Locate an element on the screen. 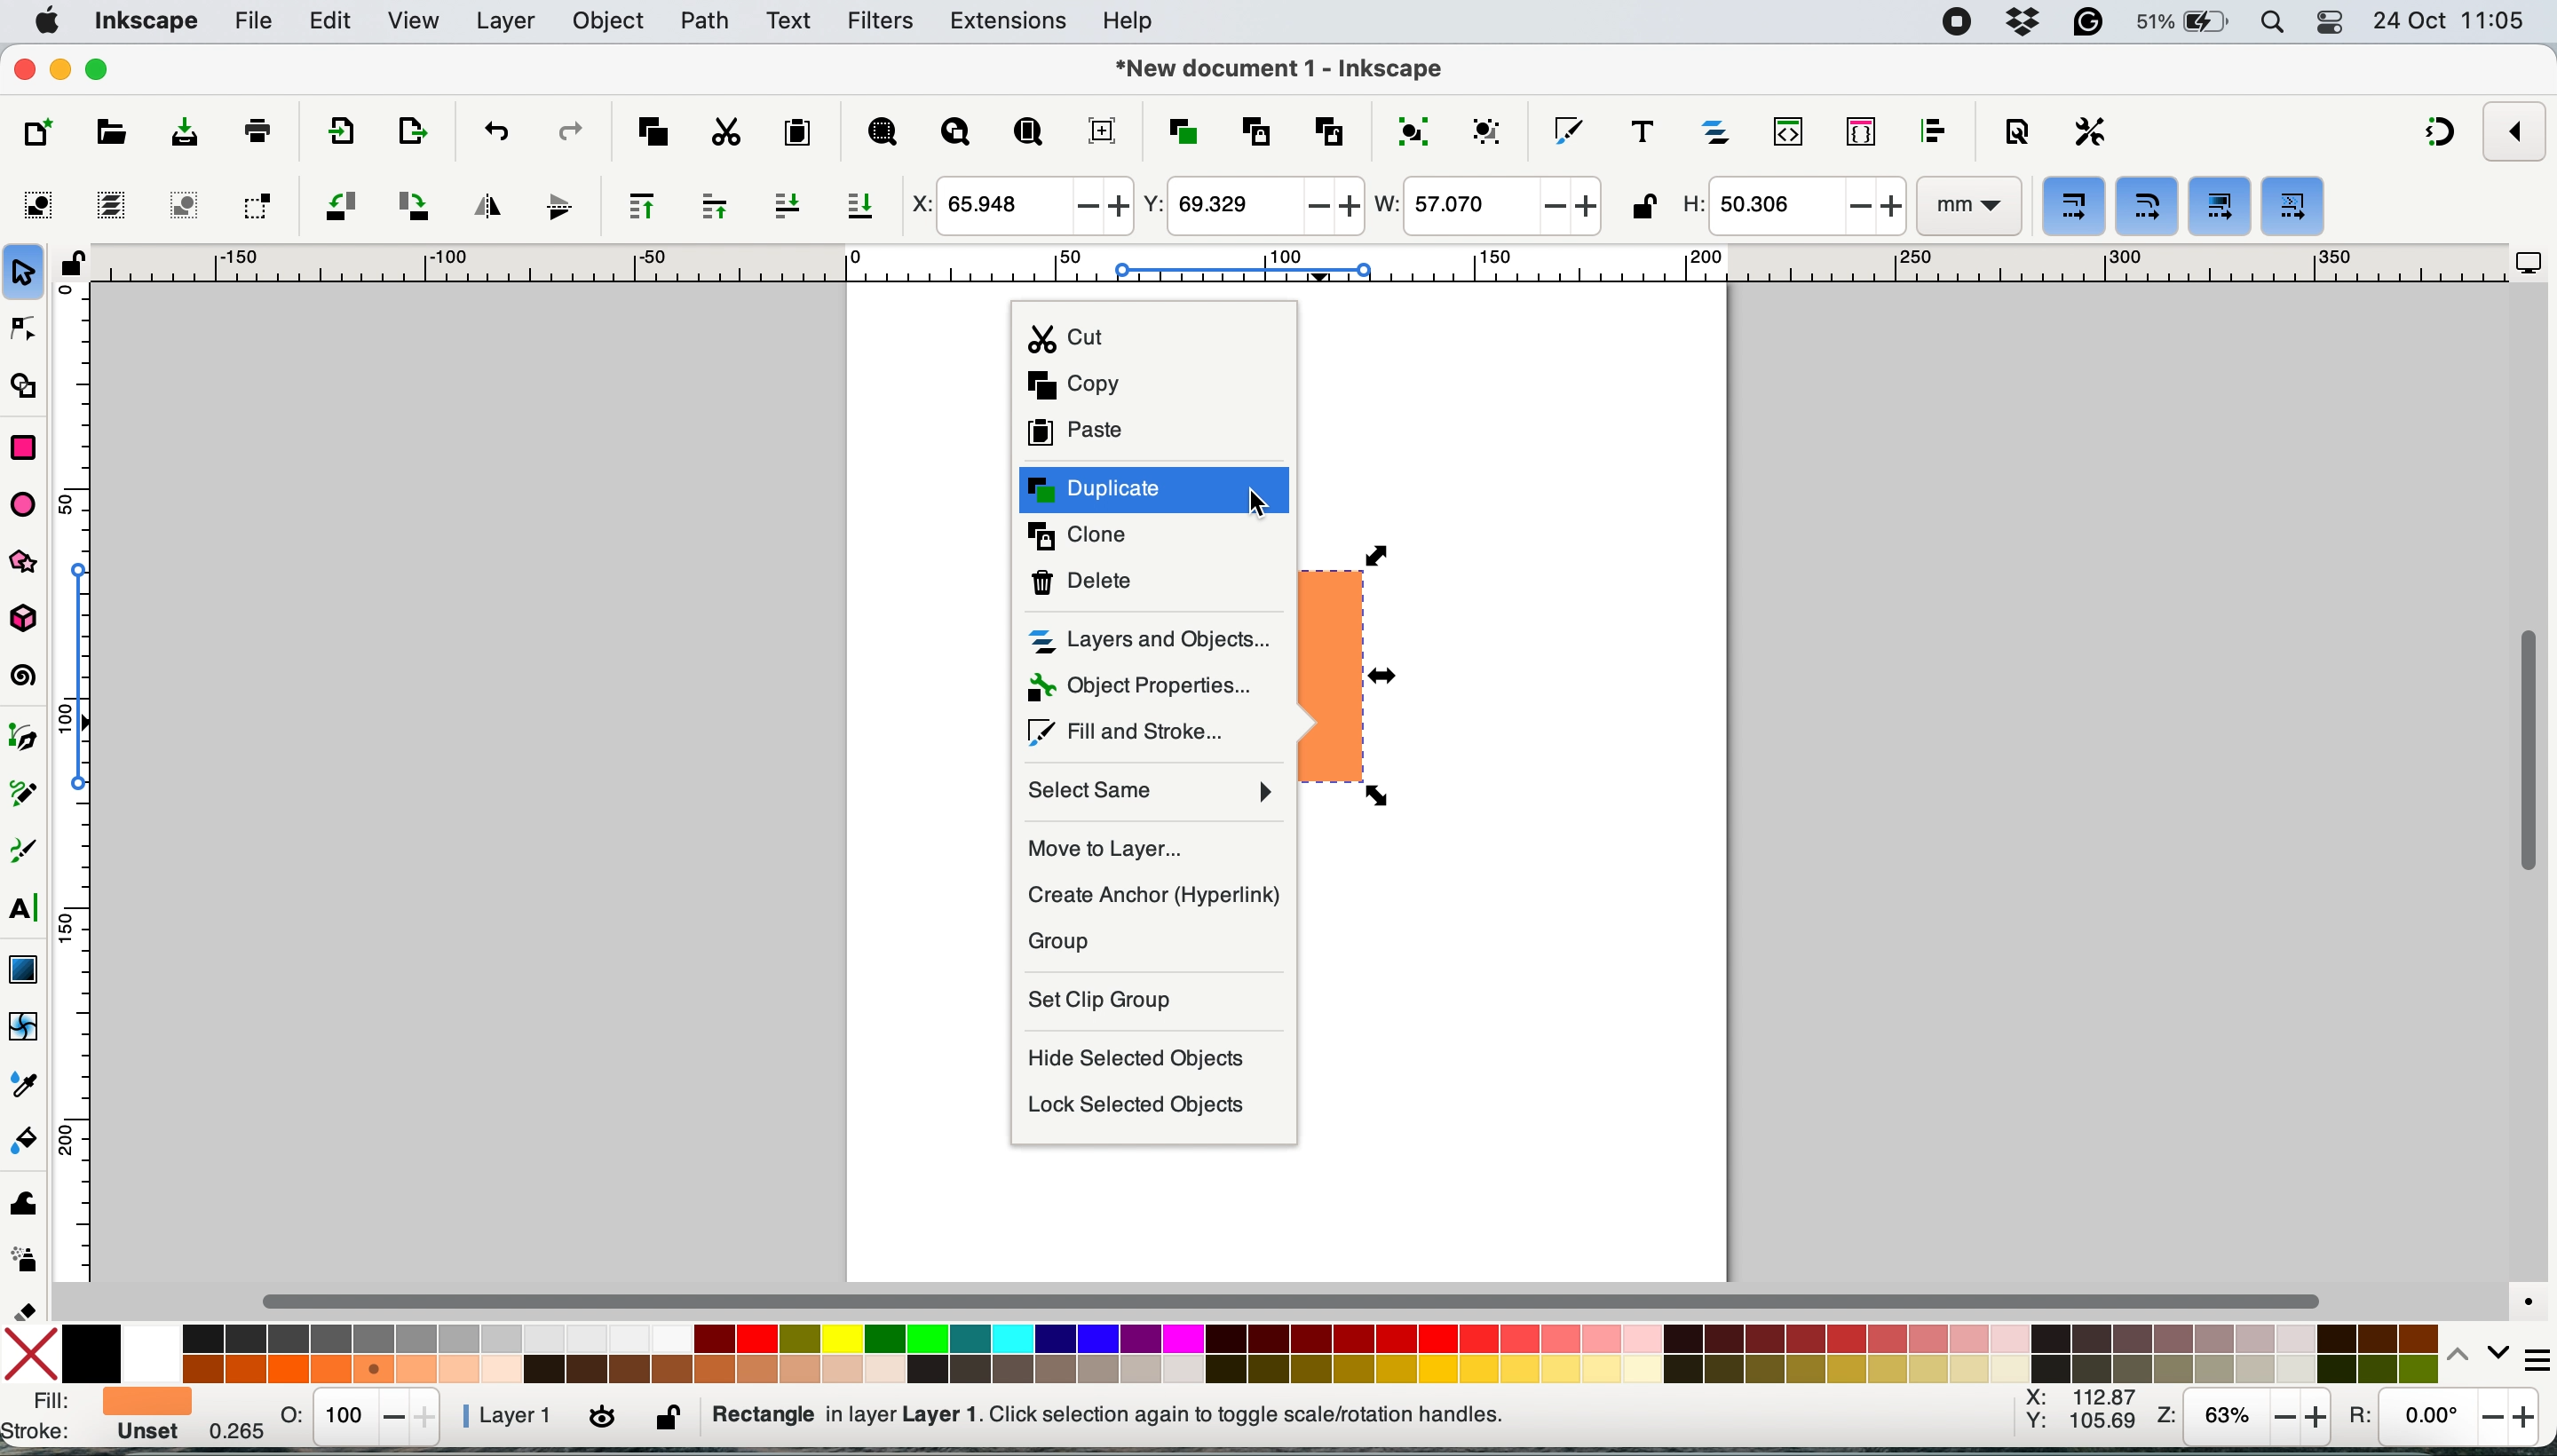 Image resolution: width=2557 pixels, height=1456 pixels. layers and objects is located at coordinates (1154, 641).